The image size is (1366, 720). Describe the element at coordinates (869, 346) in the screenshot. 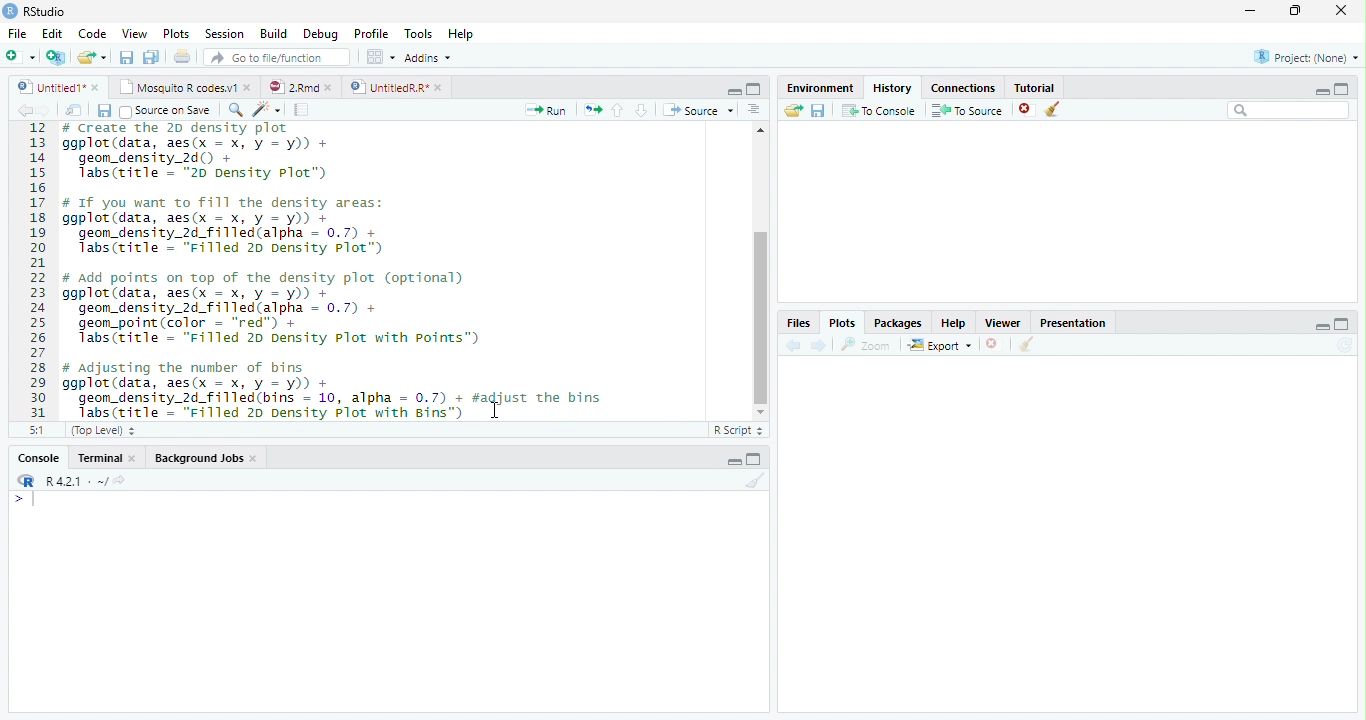

I see `zoom` at that location.